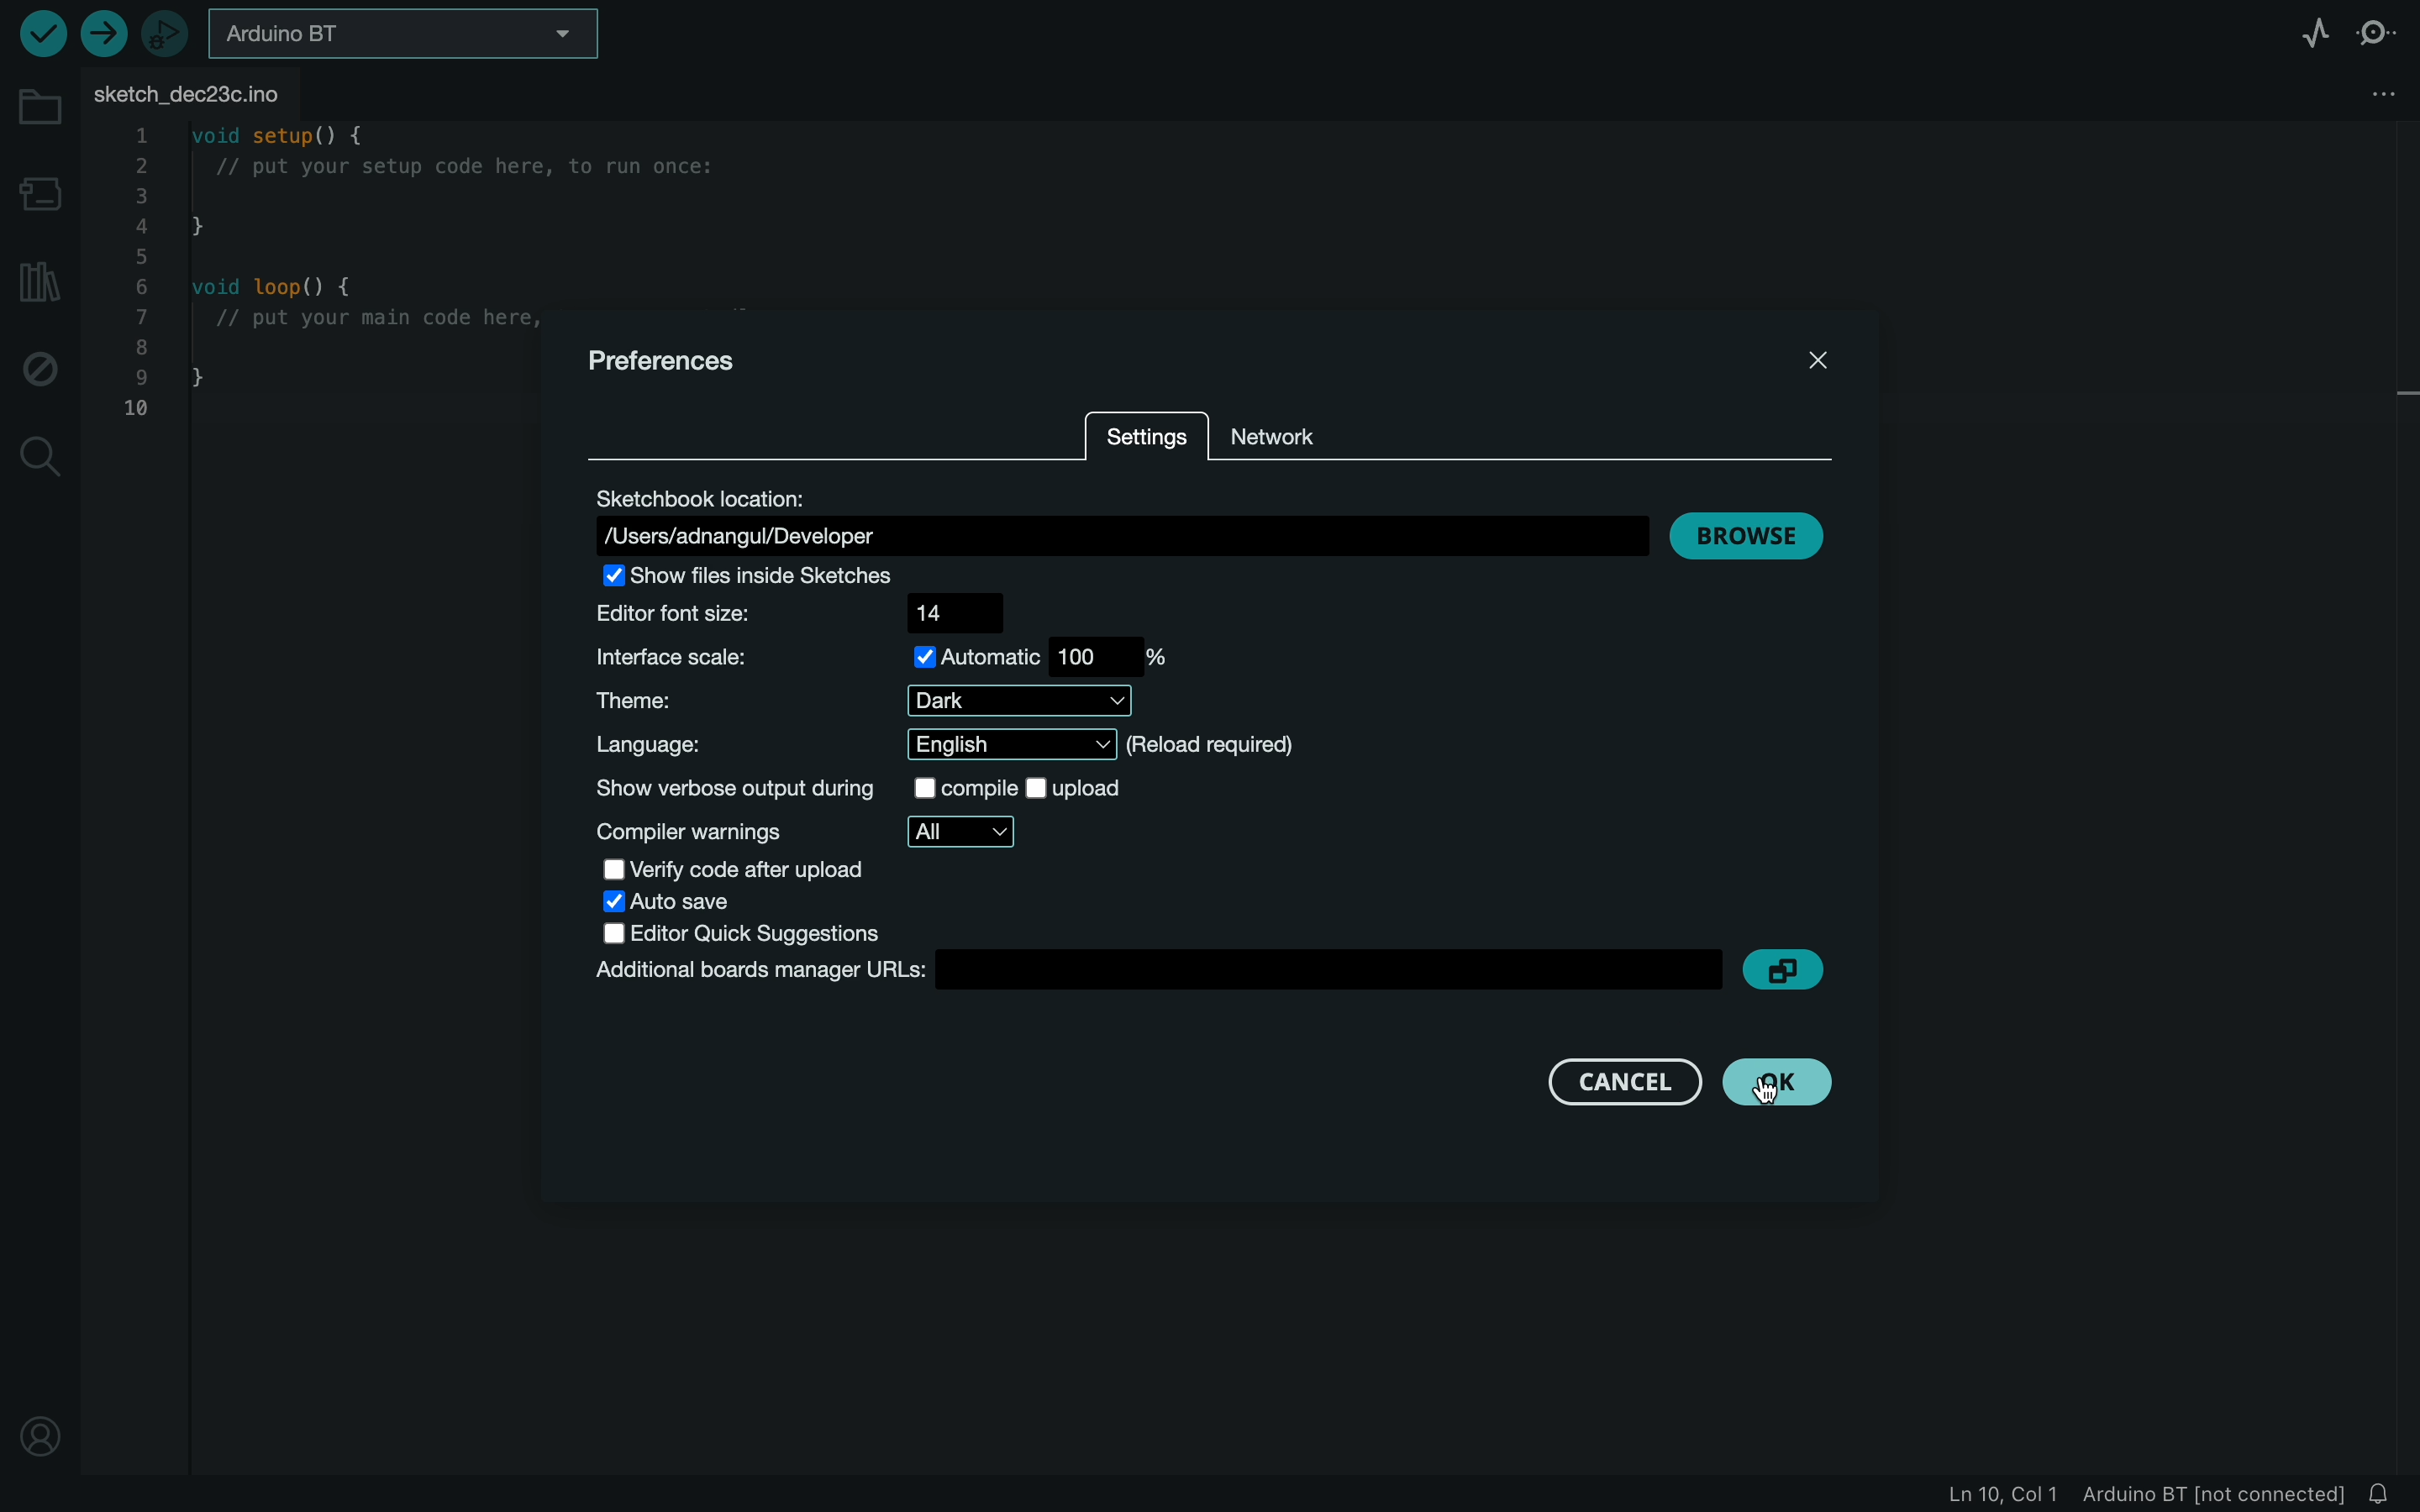 The image size is (2420, 1512). What do you see at coordinates (1776, 1083) in the screenshot?
I see `clicked` at bounding box center [1776, 1083].